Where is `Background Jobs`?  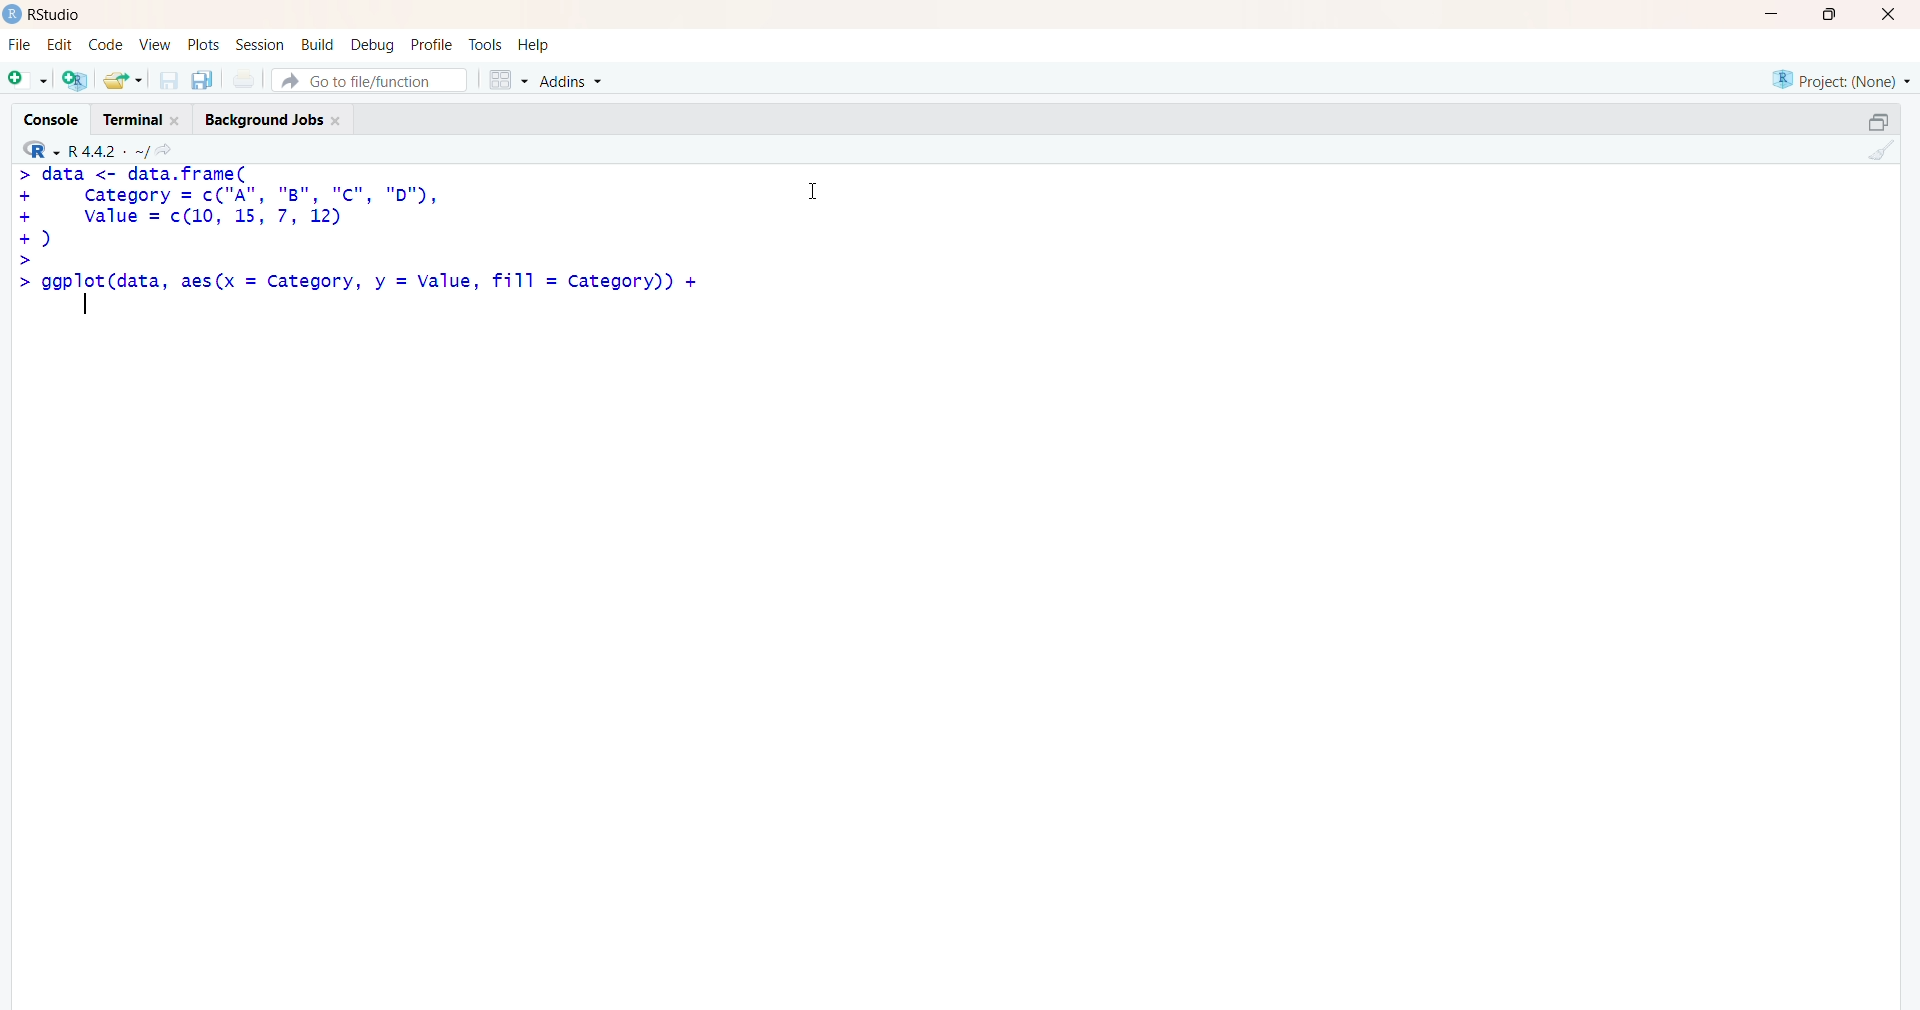 Background Jobs is located at coordinates (272, 116).